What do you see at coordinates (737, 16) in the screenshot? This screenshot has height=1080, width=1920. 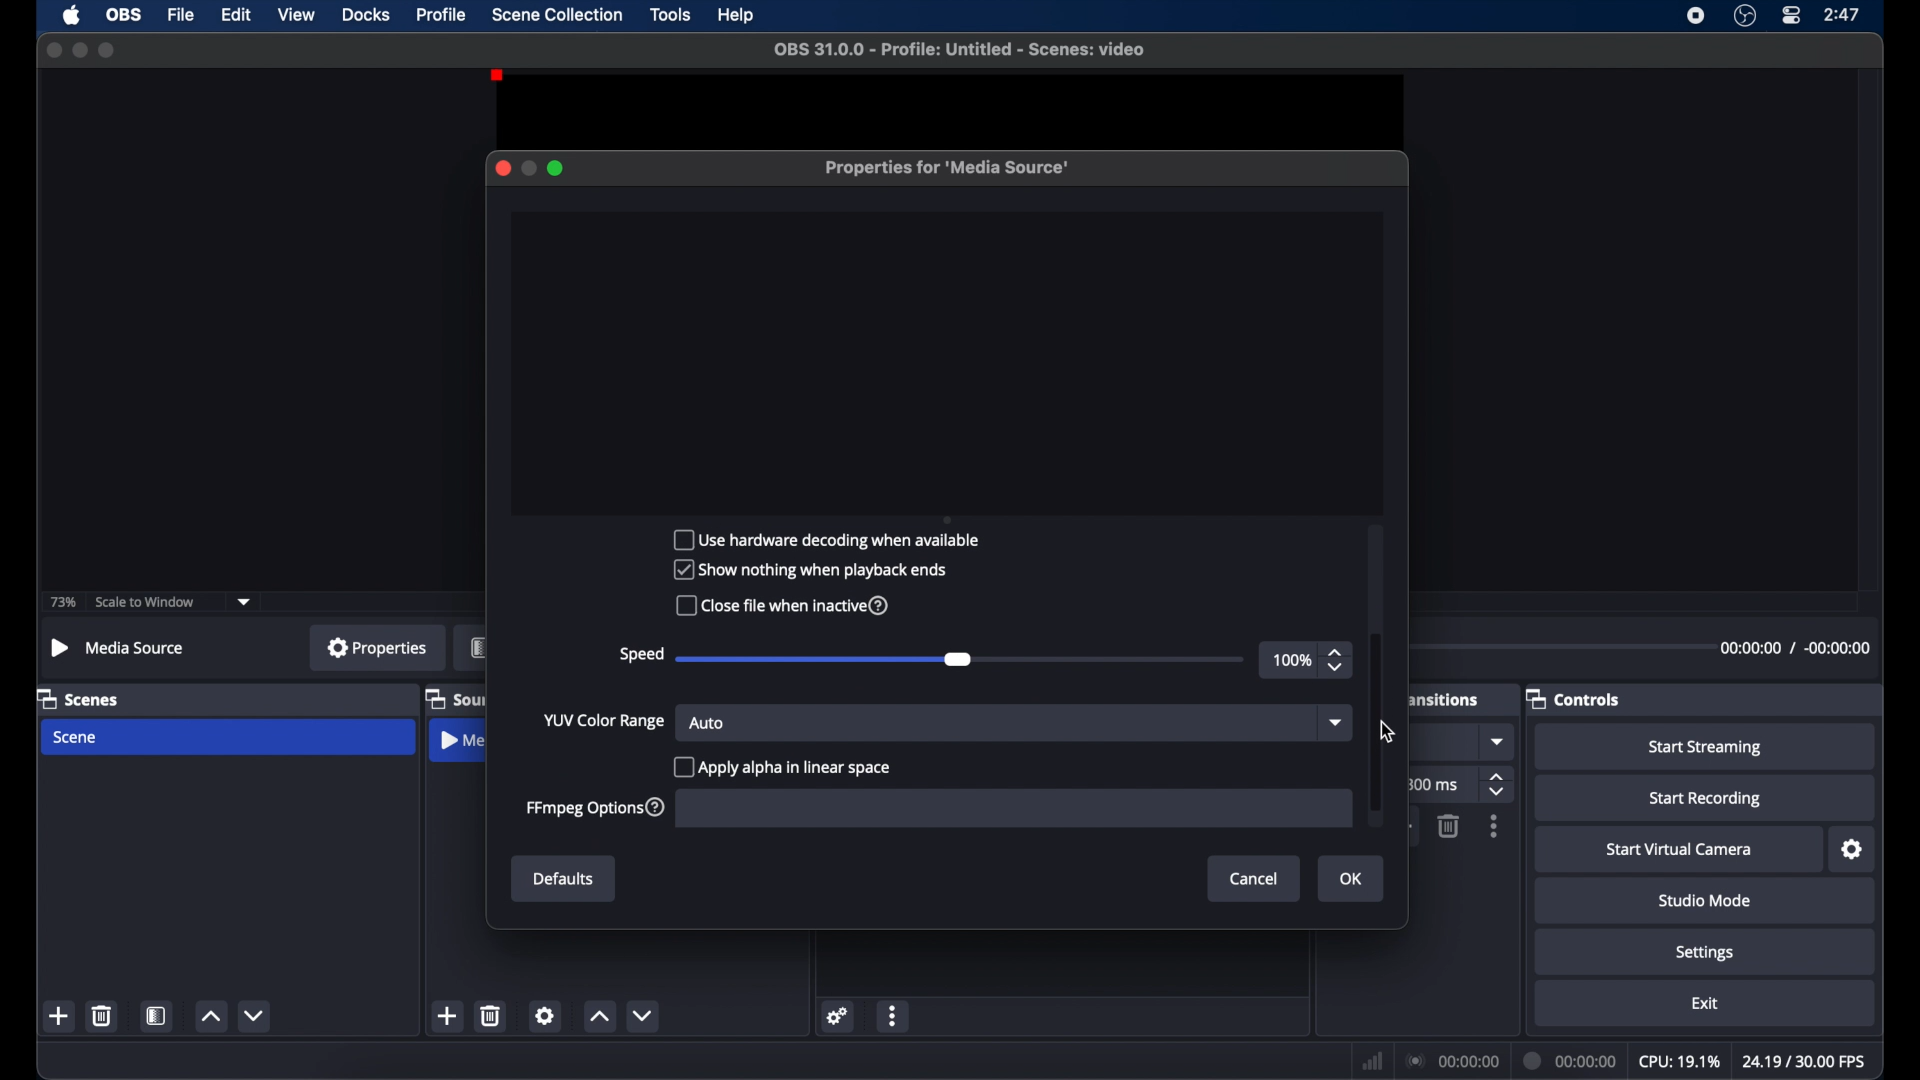 I see `help` at bounding box center [737, 16].